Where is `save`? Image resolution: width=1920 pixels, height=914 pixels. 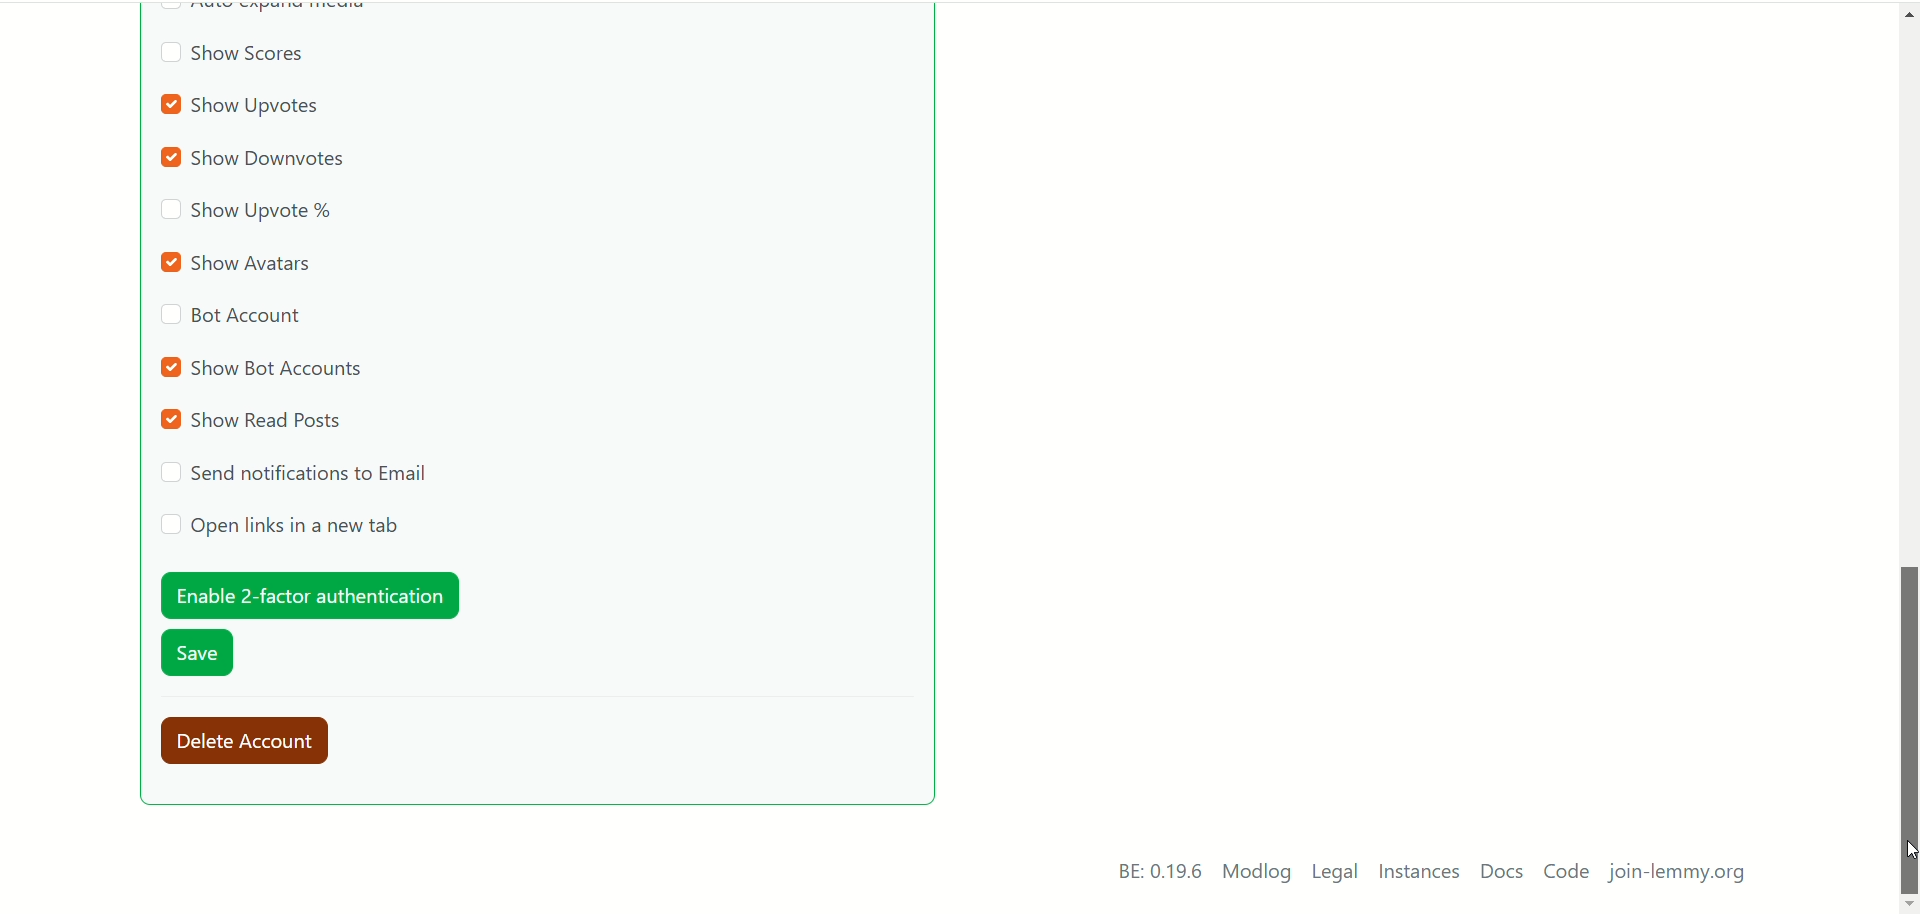
save is located at coordinates (199, 656).